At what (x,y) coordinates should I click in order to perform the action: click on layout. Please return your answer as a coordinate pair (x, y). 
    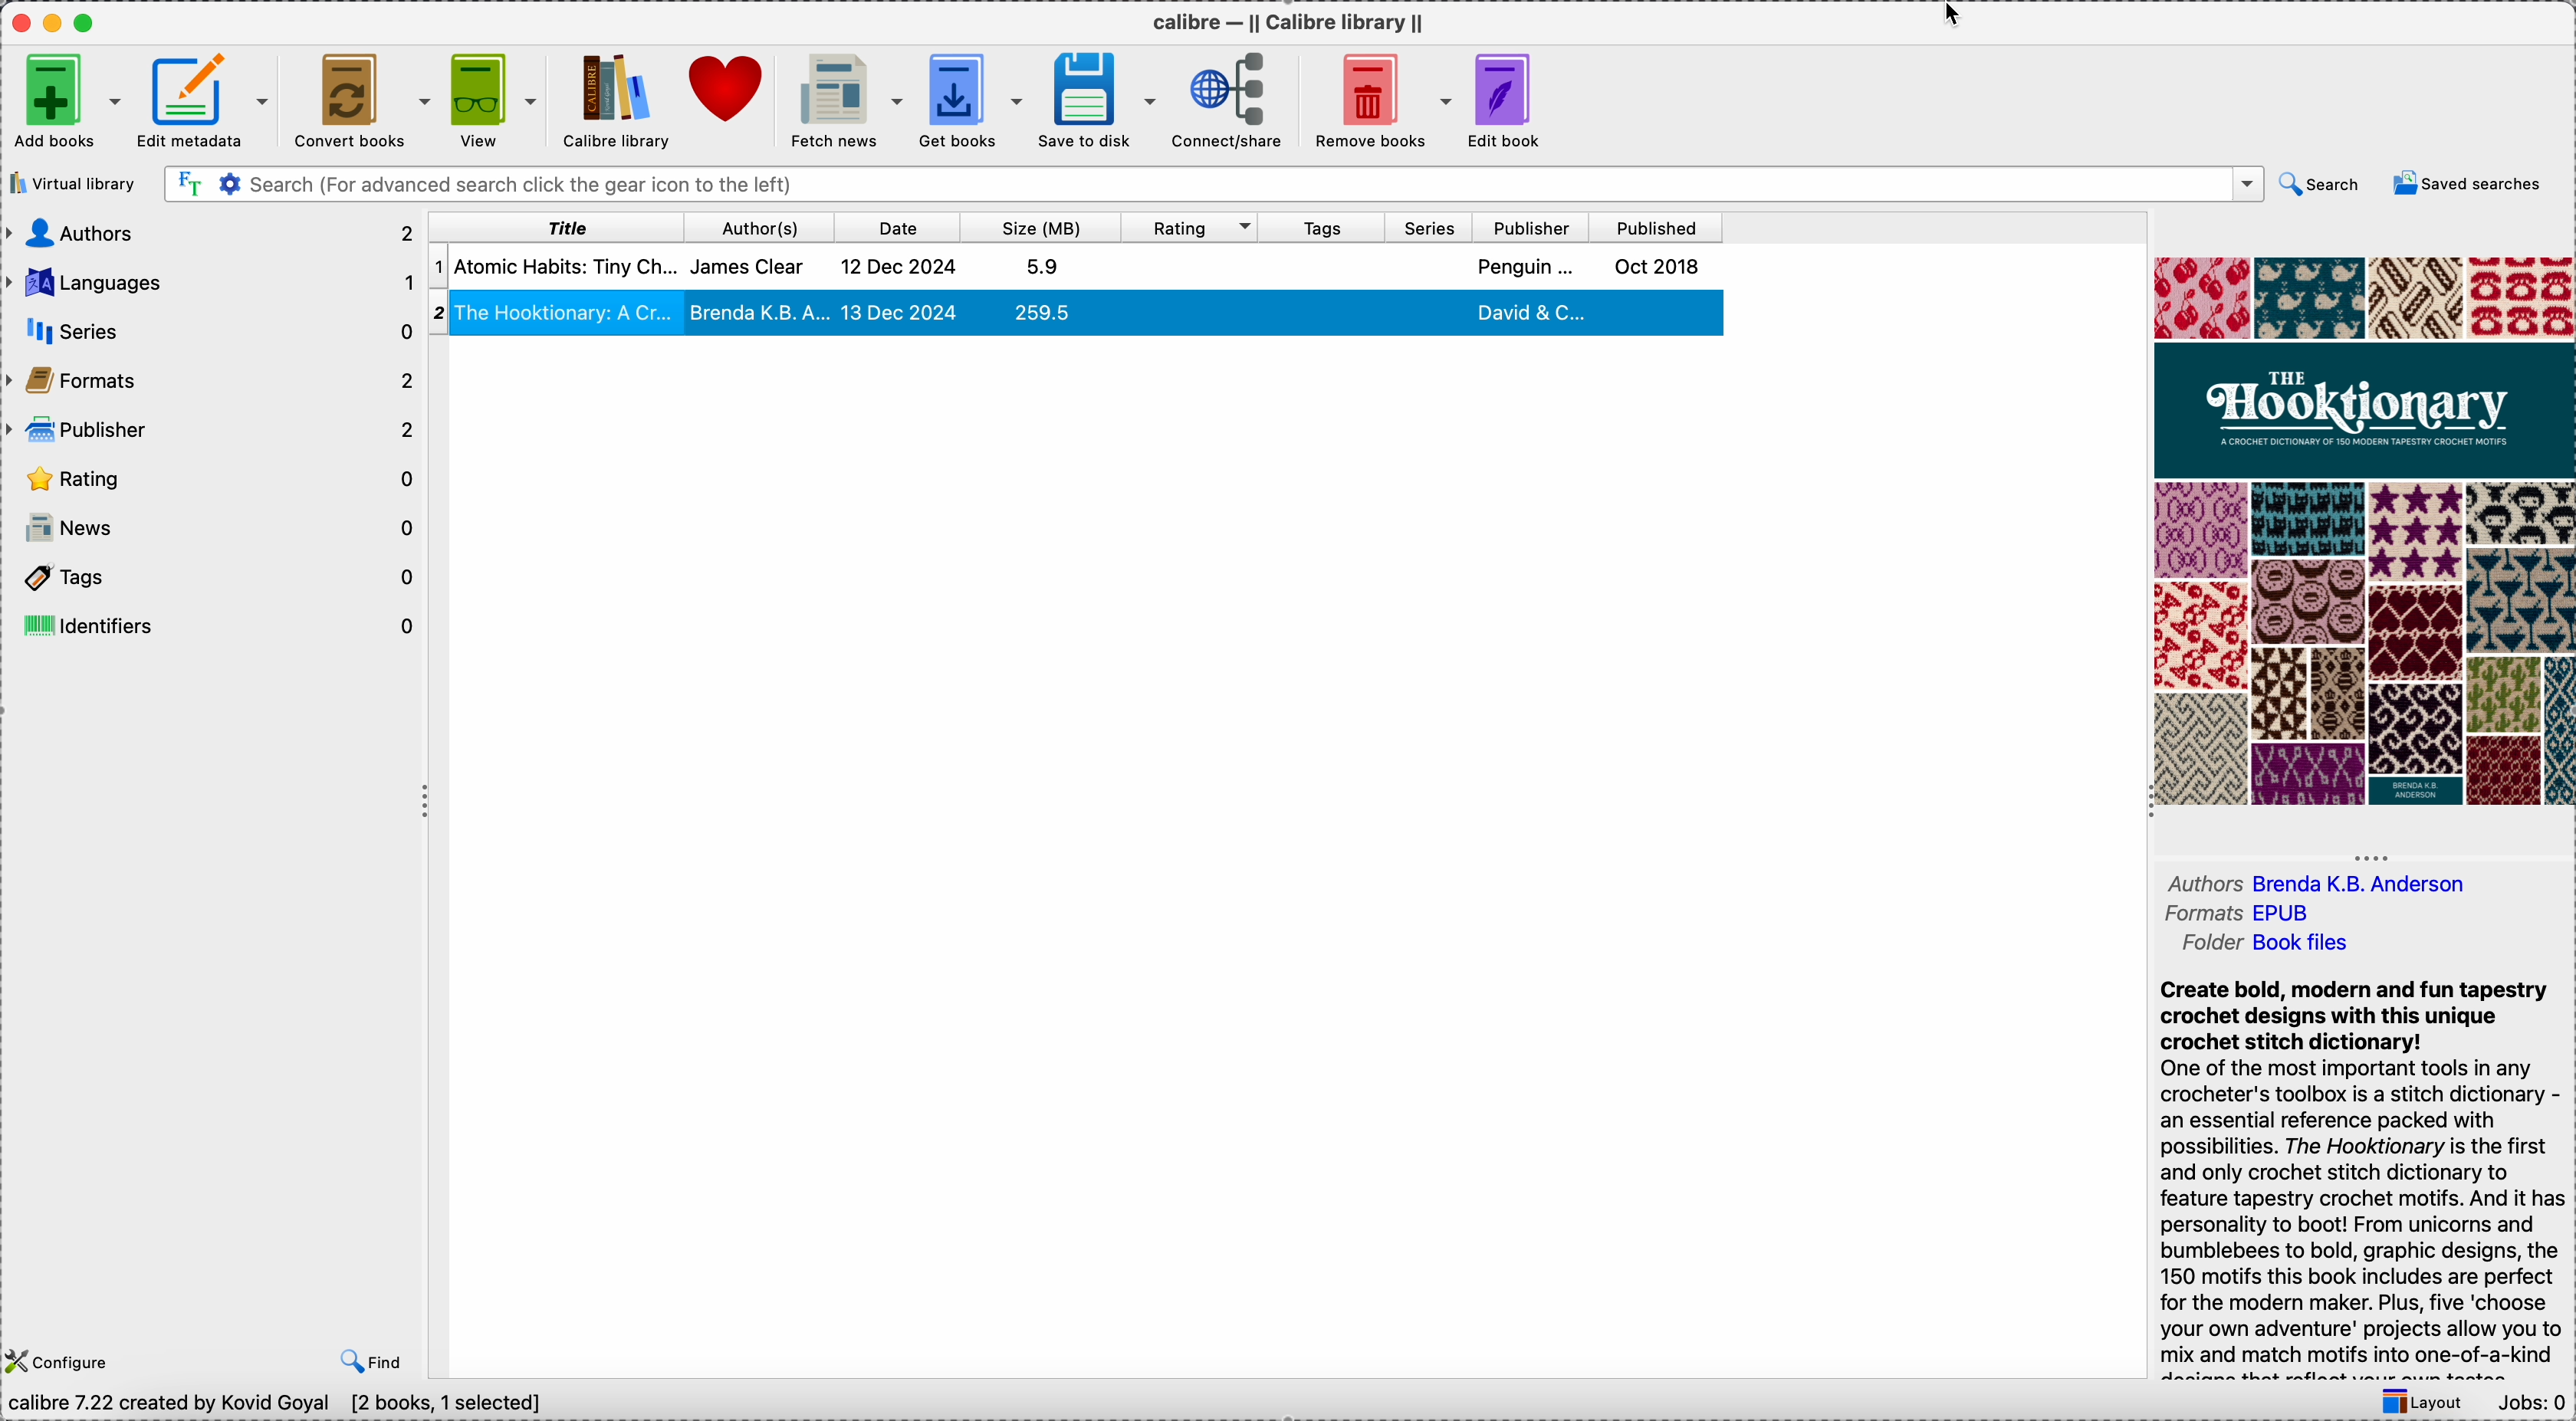
    Looking at the image, I should click on (2423, 1400).